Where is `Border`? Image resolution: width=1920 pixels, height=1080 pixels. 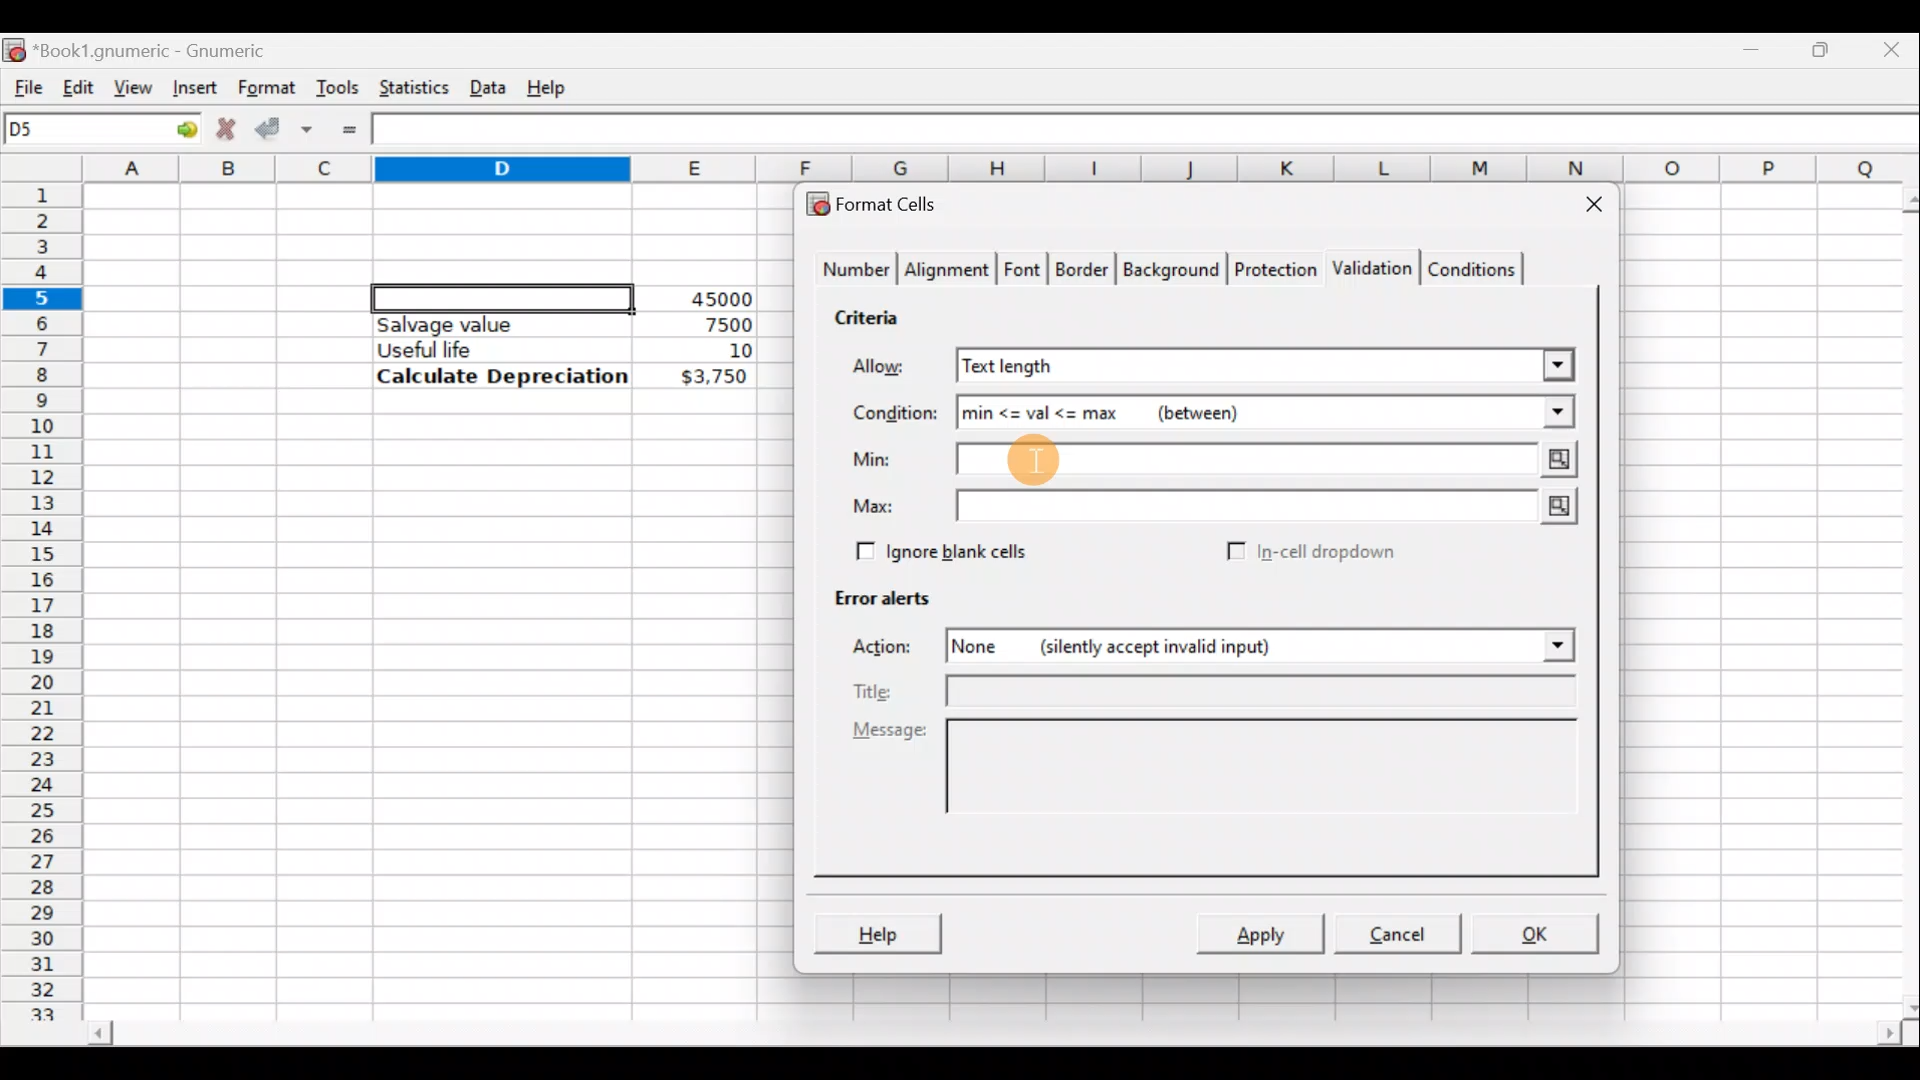
Border is located at coordinates (1084, 274).